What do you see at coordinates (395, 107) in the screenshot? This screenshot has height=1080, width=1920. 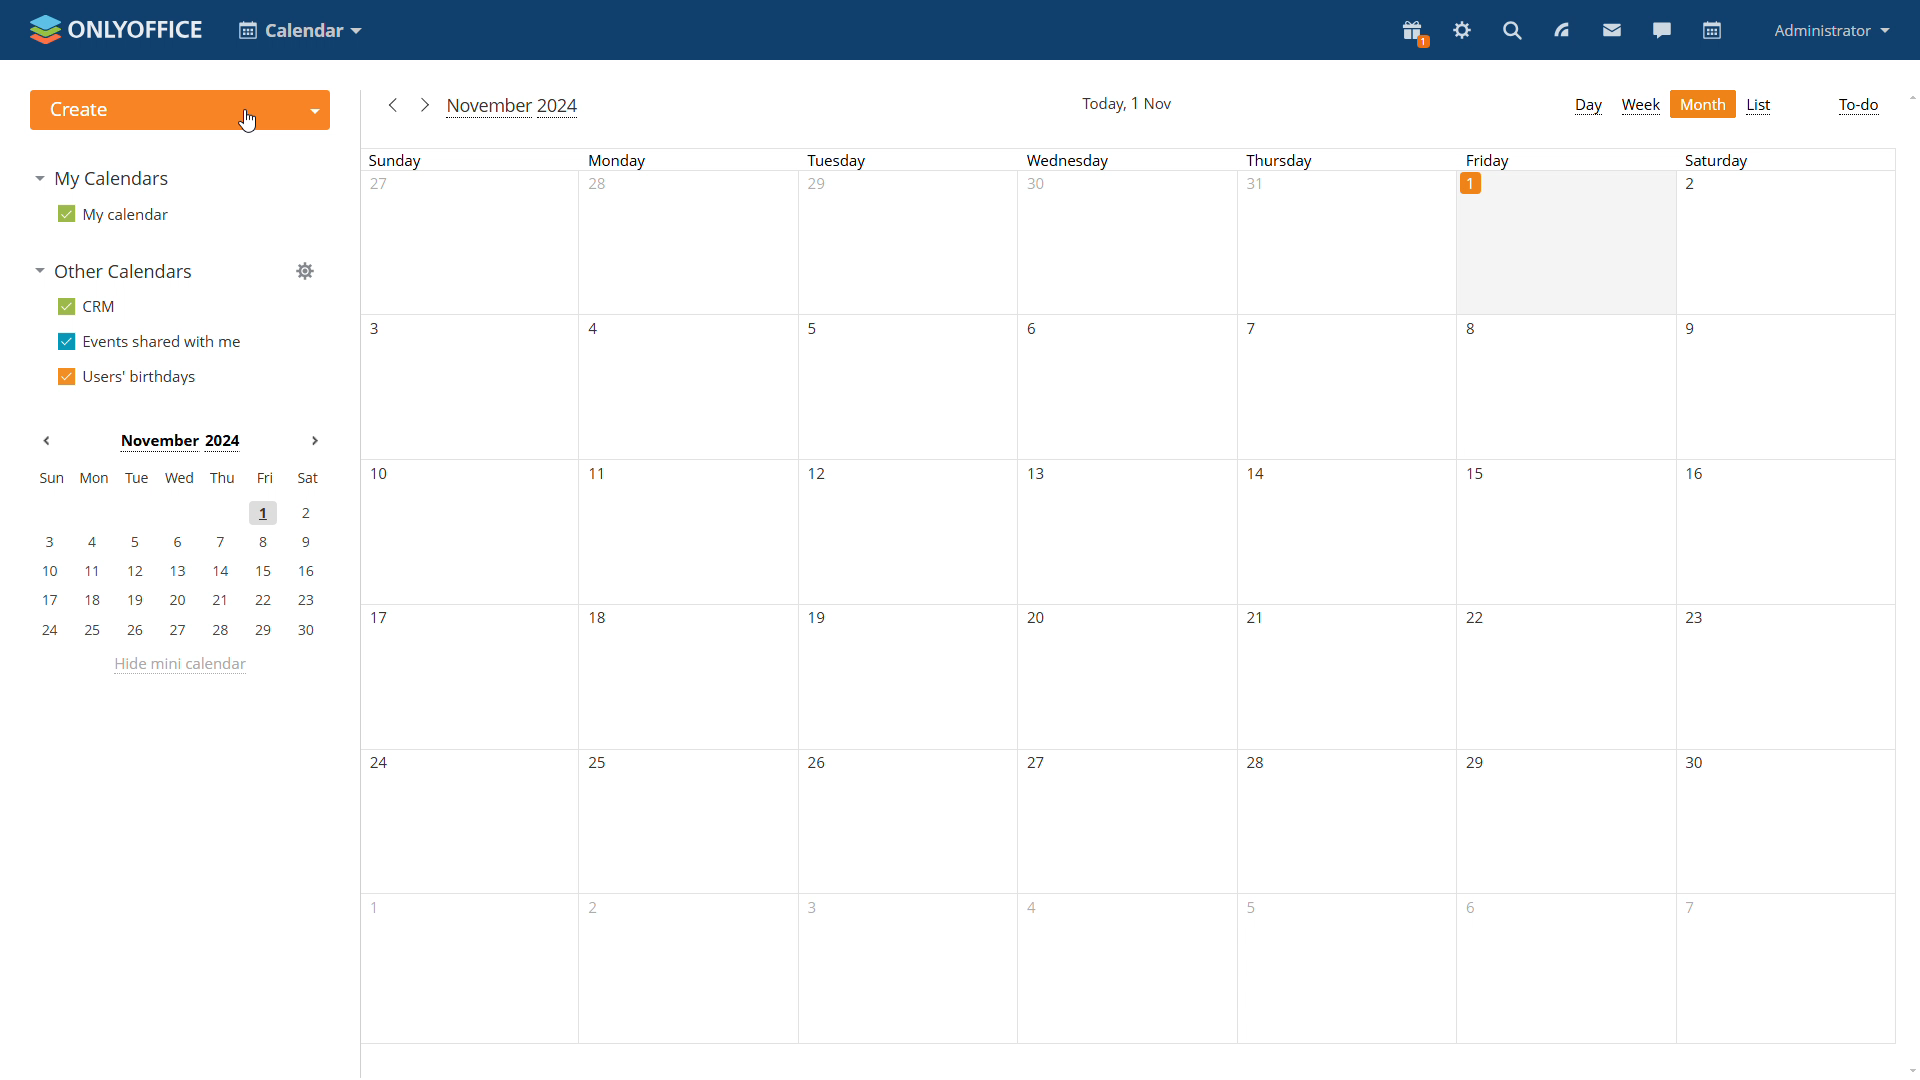 I see `go to previous month` at bounding box center [395, 107].